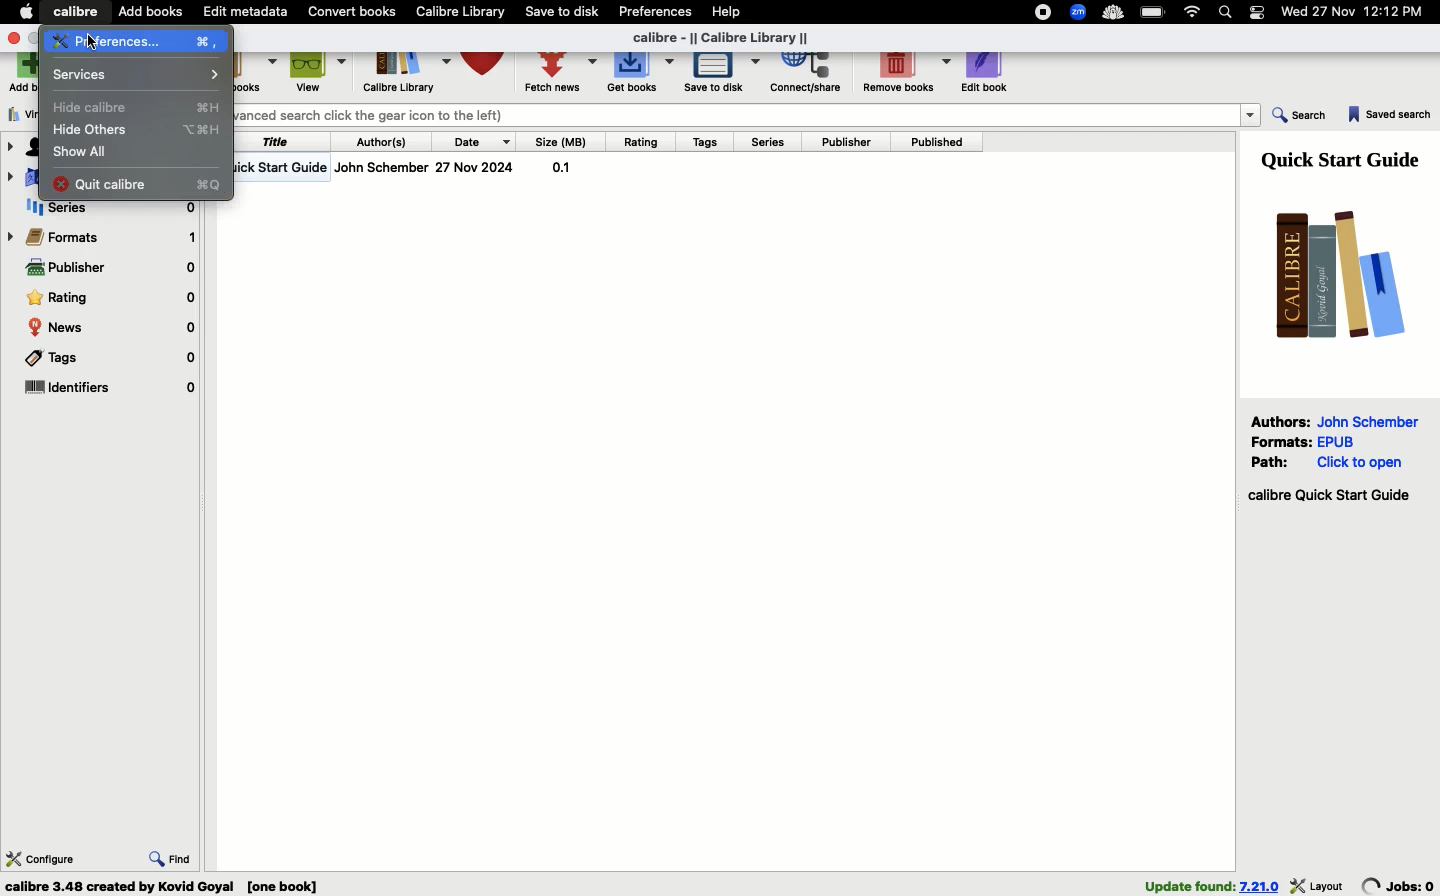  Describe the element at coordinates (171, 856) in the screenshot. I see `Find` at that location.